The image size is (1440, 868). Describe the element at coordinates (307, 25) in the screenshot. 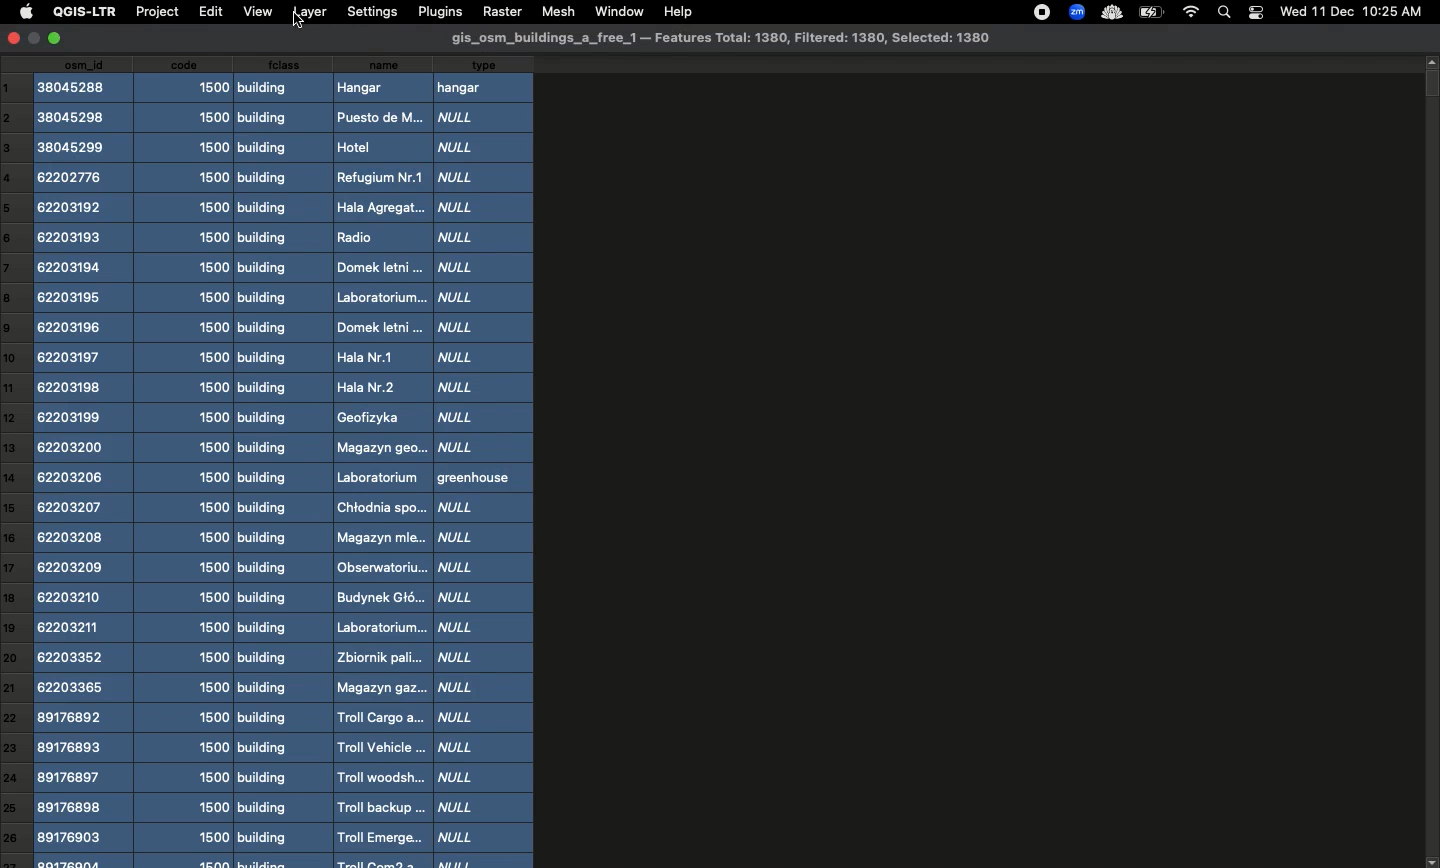

I see `Cursor` at that location.